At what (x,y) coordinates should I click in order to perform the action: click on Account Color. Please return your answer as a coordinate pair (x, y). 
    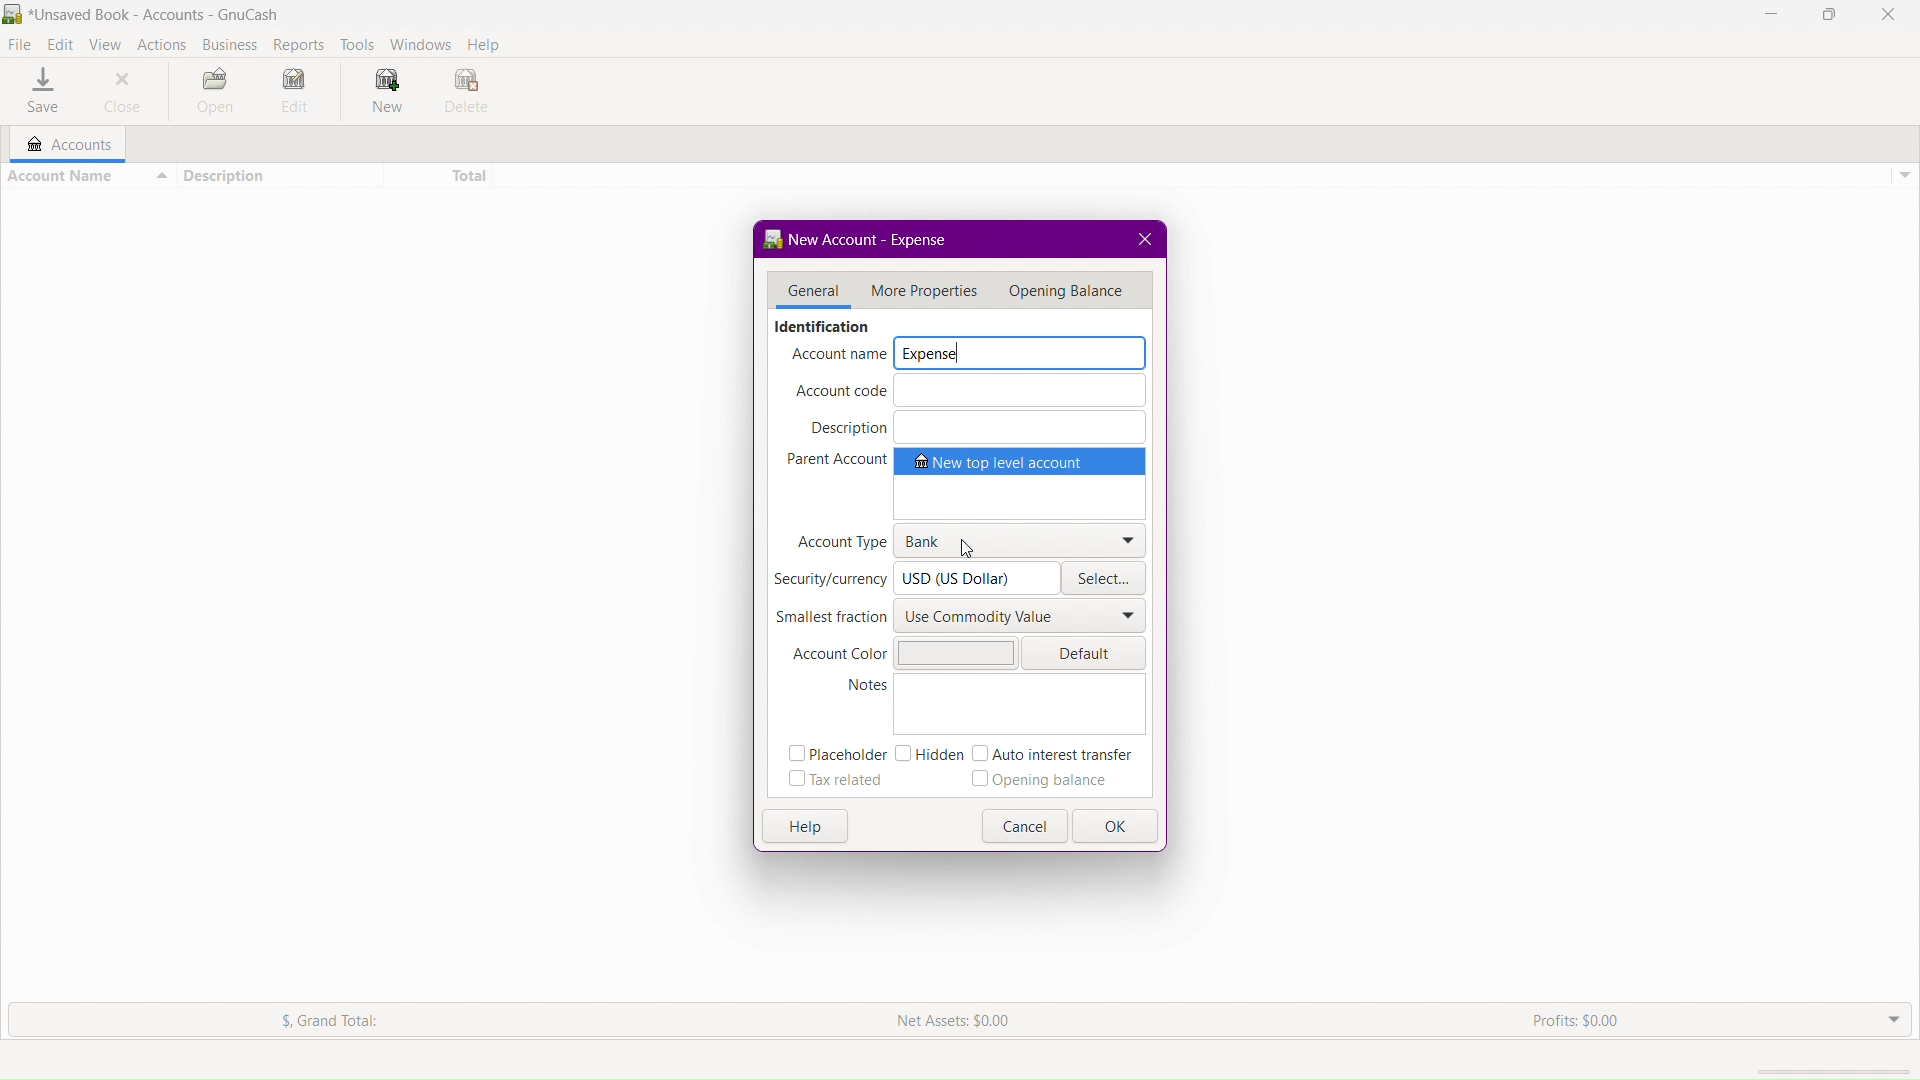
    Looking at the image, I should click on (903, 651).